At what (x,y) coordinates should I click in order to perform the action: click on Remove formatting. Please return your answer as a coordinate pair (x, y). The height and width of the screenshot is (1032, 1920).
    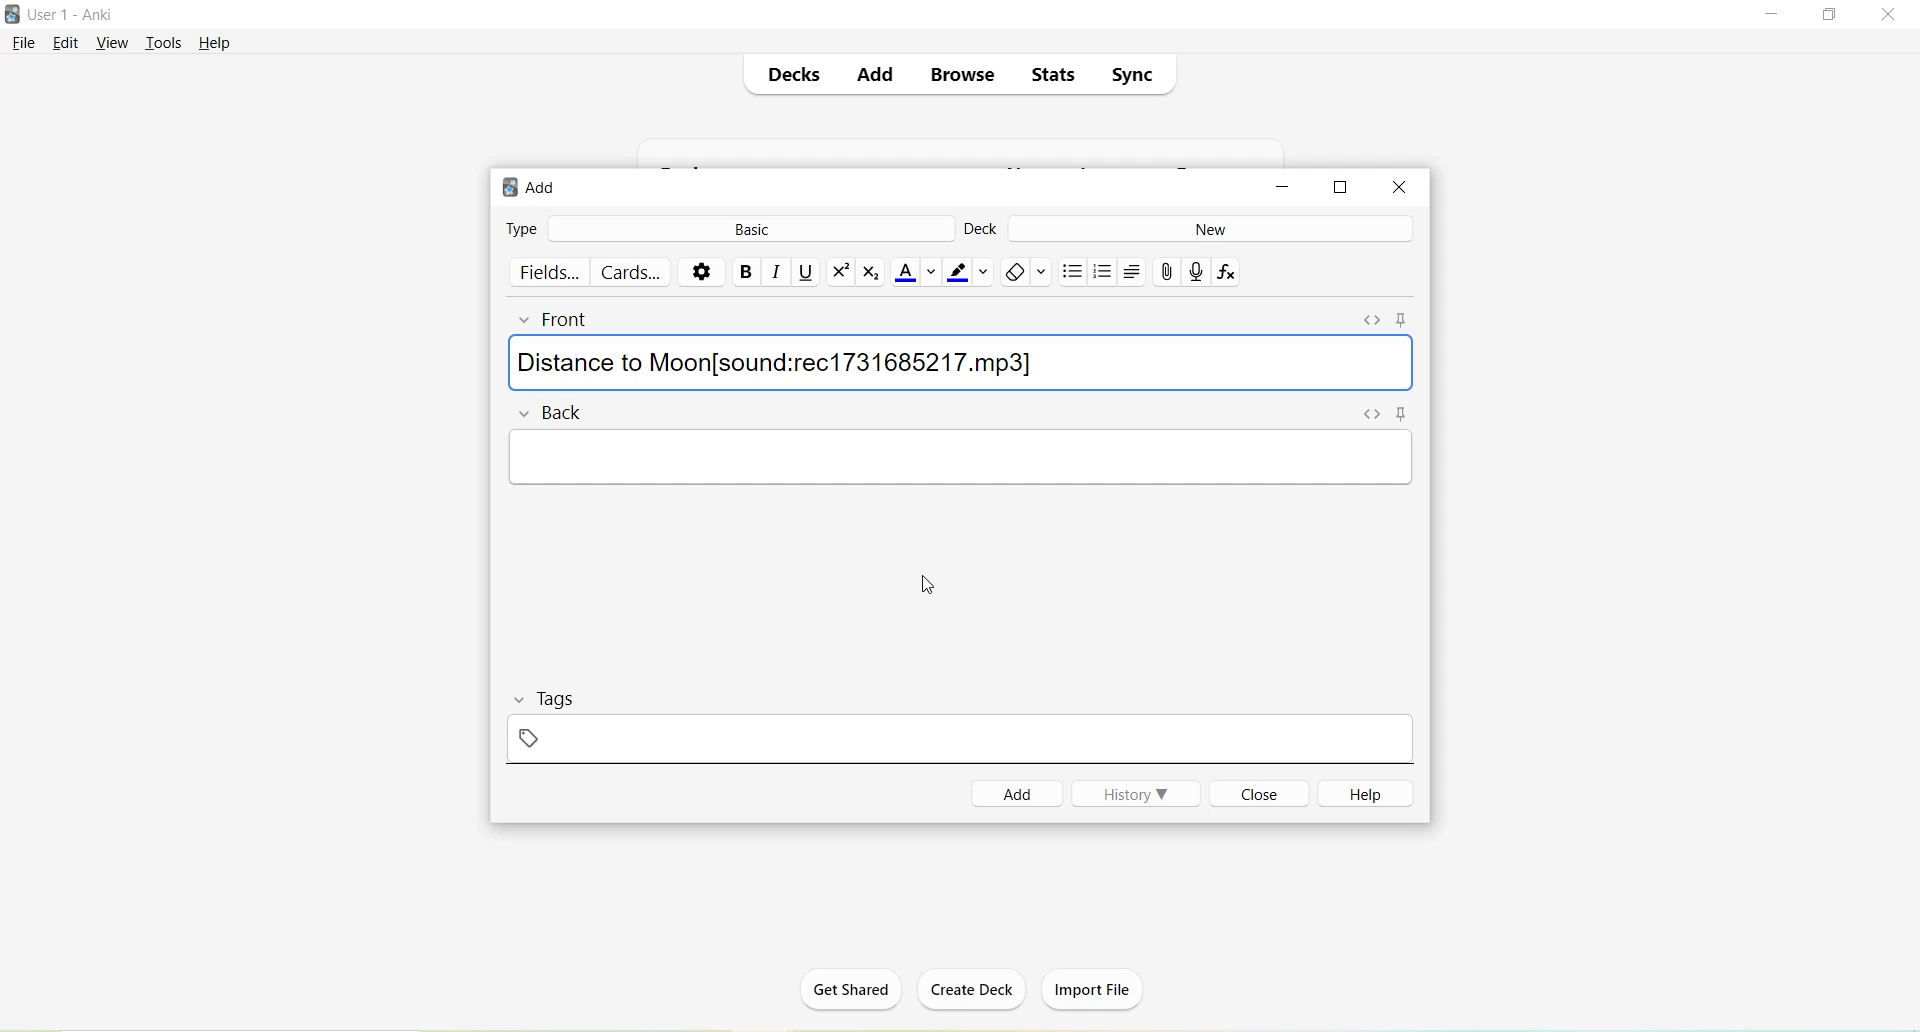
    Looking at the image, I should click on (1025, 275).